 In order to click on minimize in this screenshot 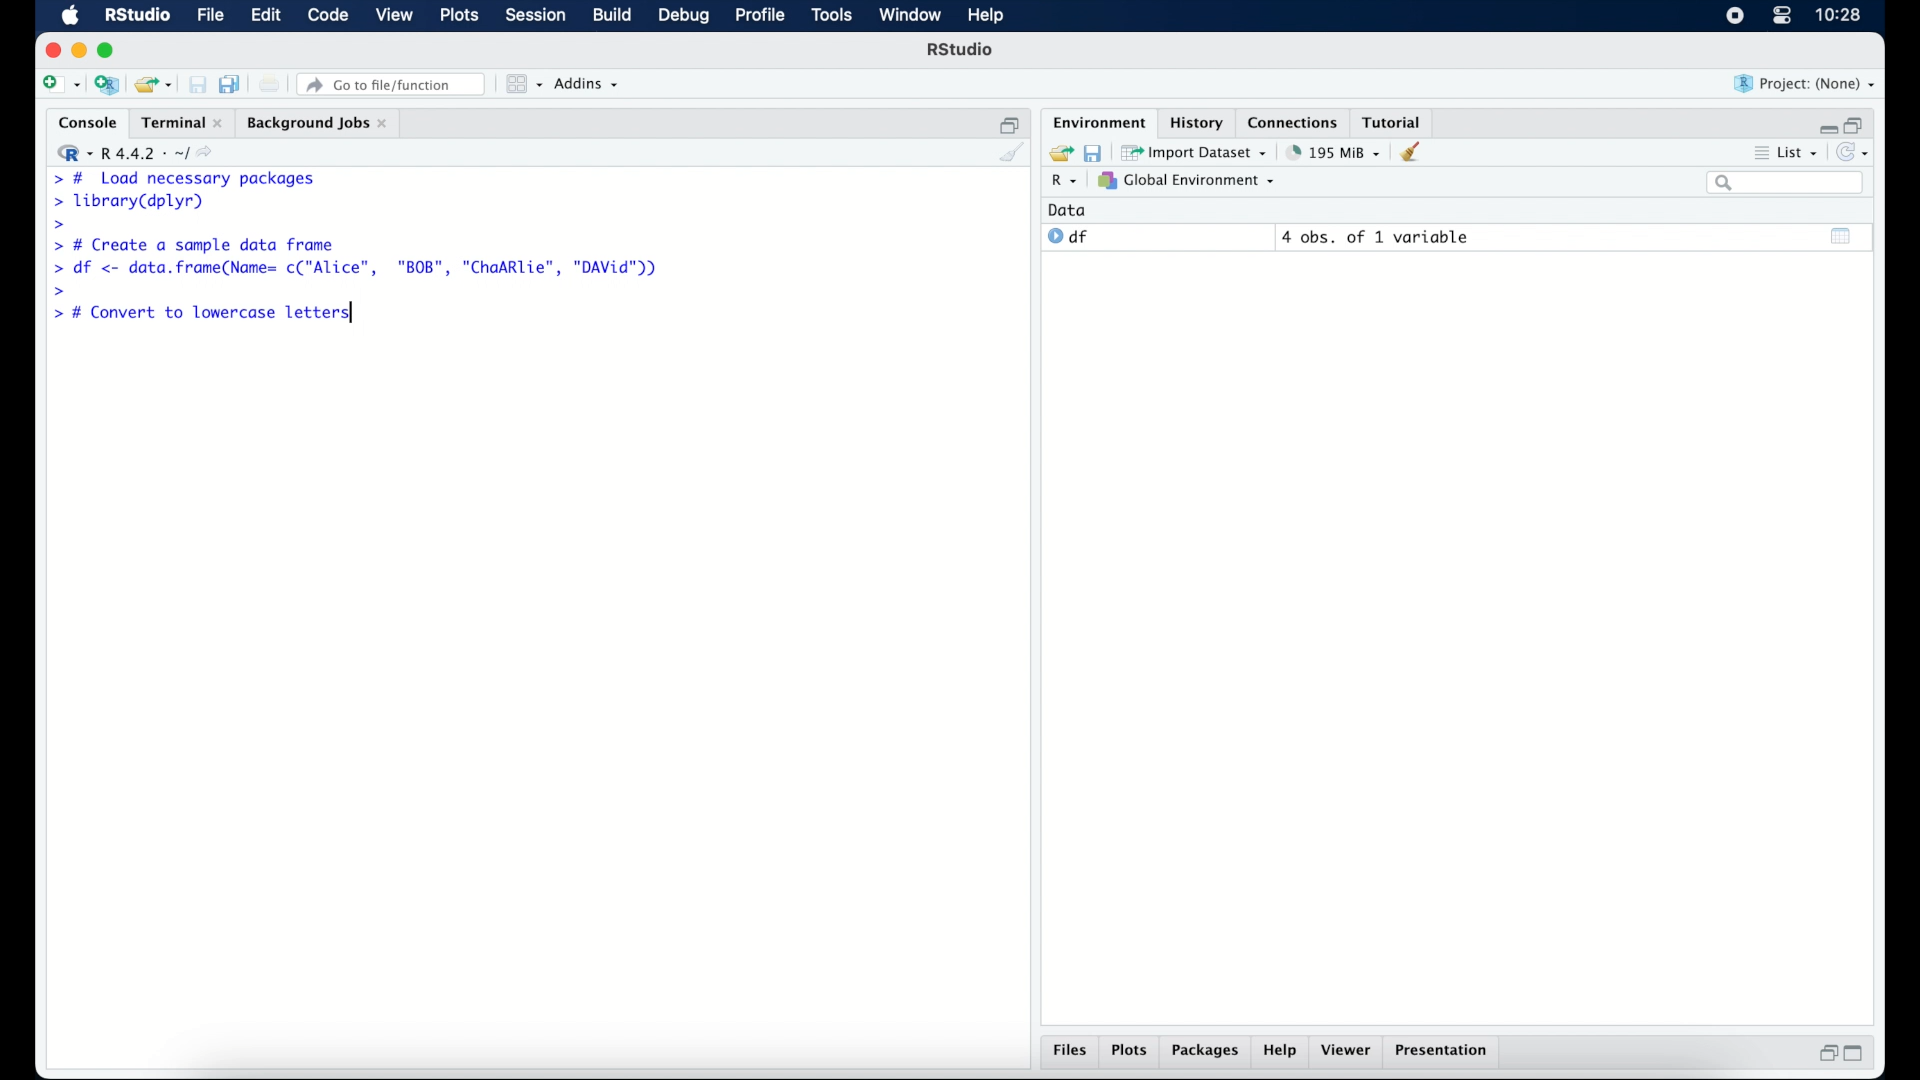, I will do `click(79, 50)`.